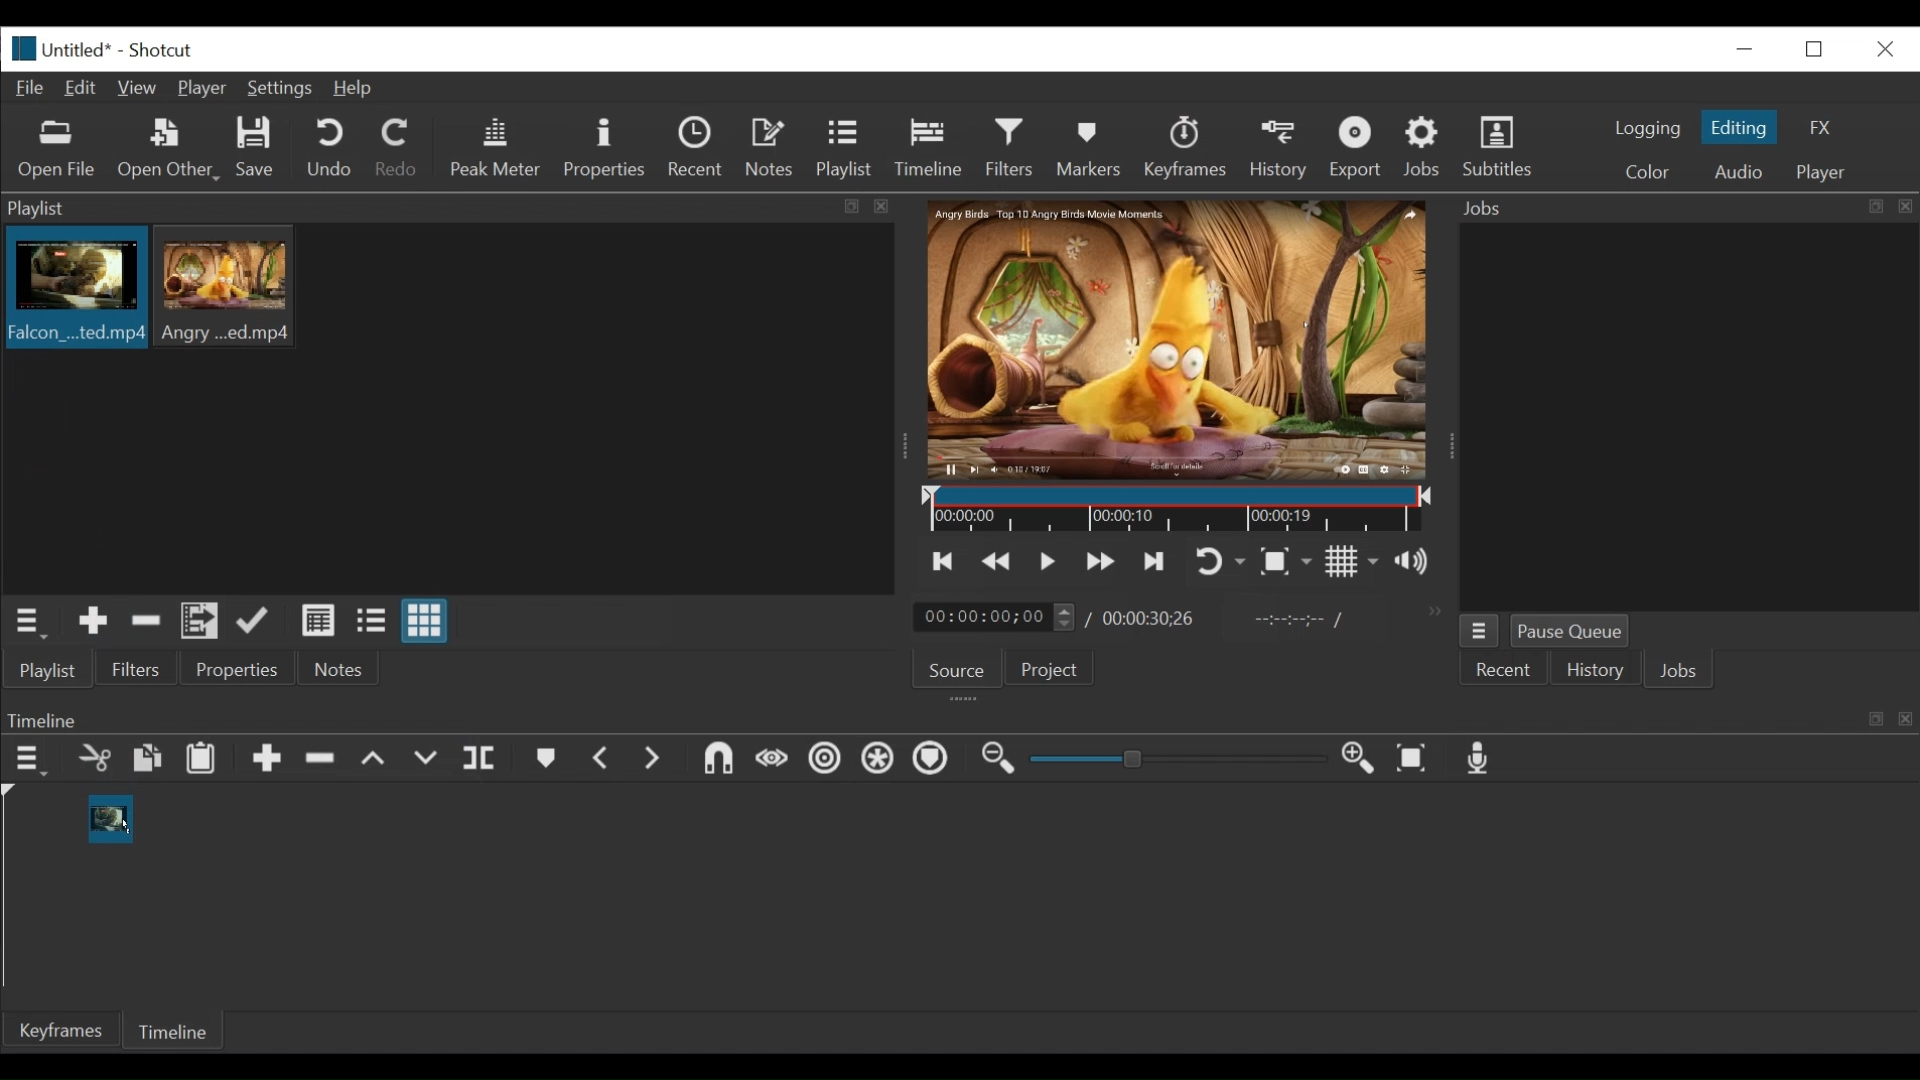  What do you see at coordinates (877, 761) in the screenshot?
I see `Ripple all tracks` at bounding box center [877, 761].